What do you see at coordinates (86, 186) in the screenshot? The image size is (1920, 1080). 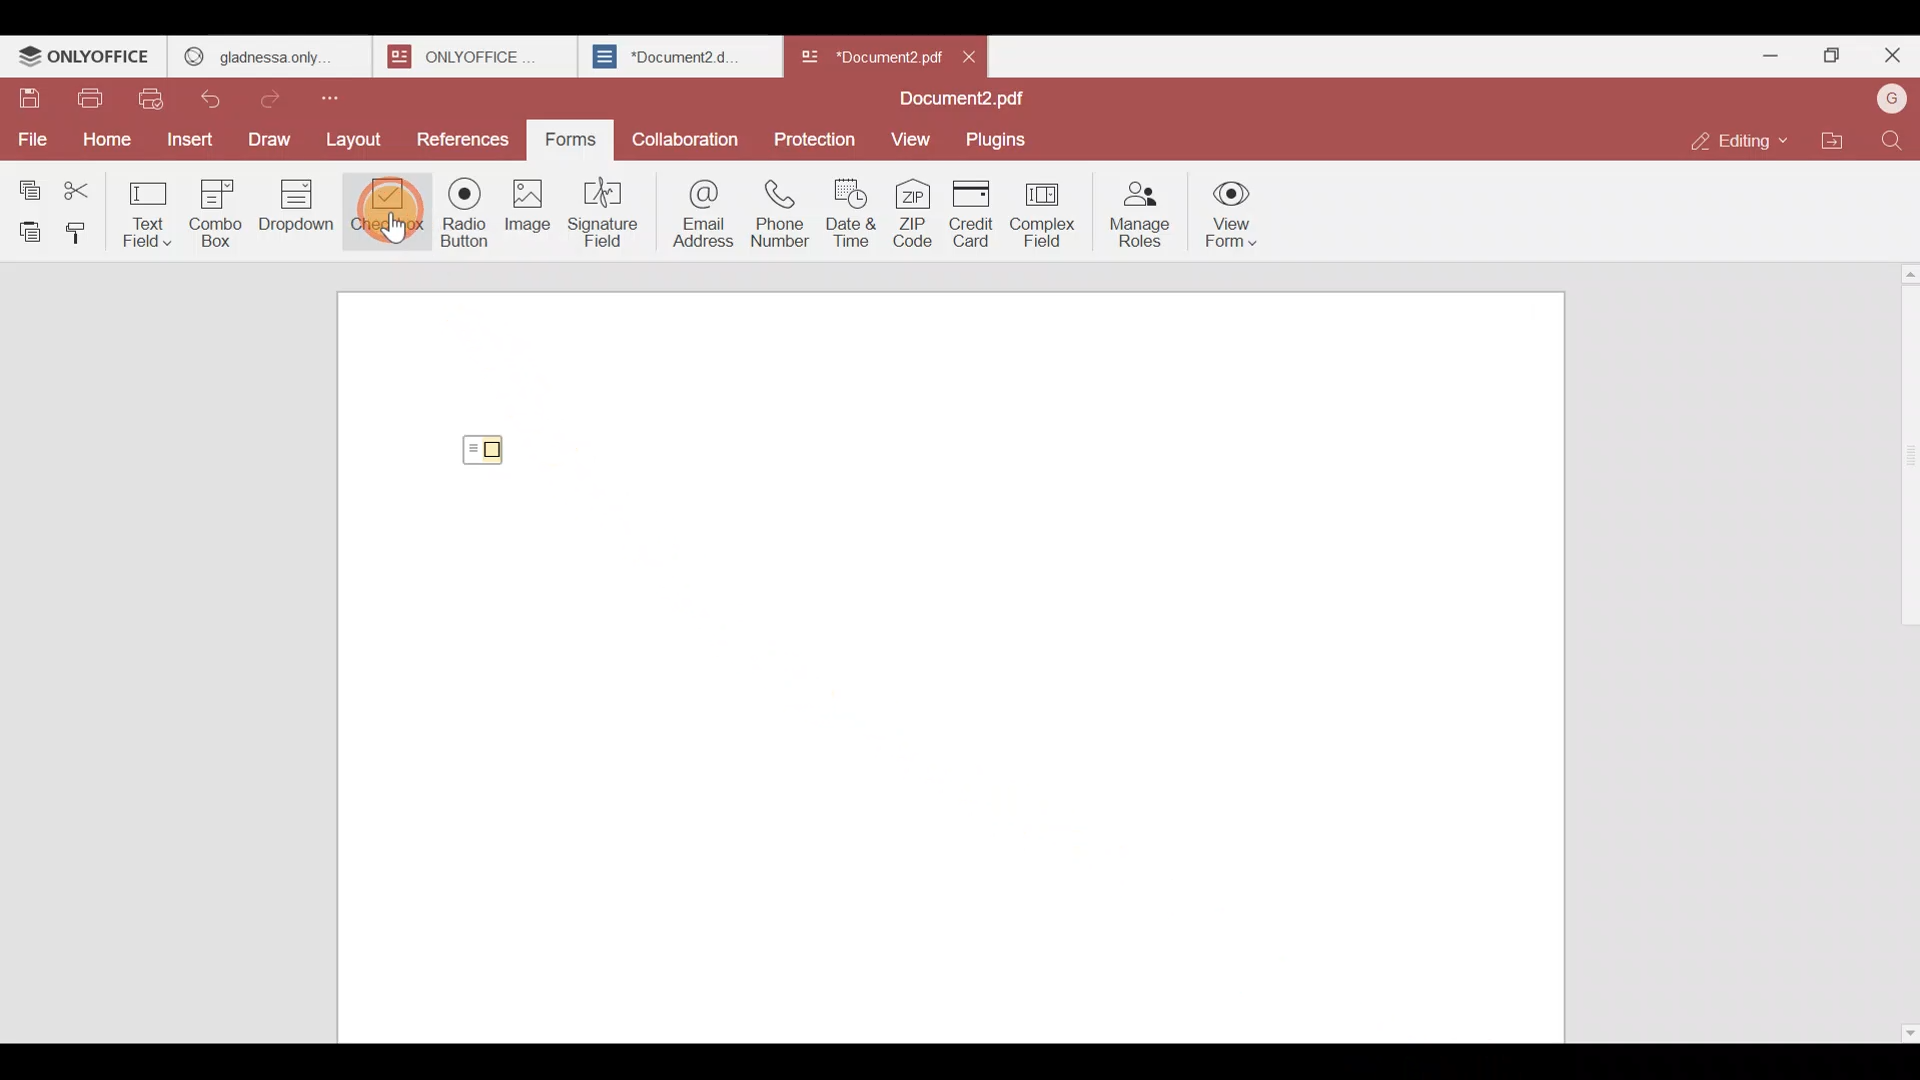 I see `Cut` at bounding box center [86, 186].